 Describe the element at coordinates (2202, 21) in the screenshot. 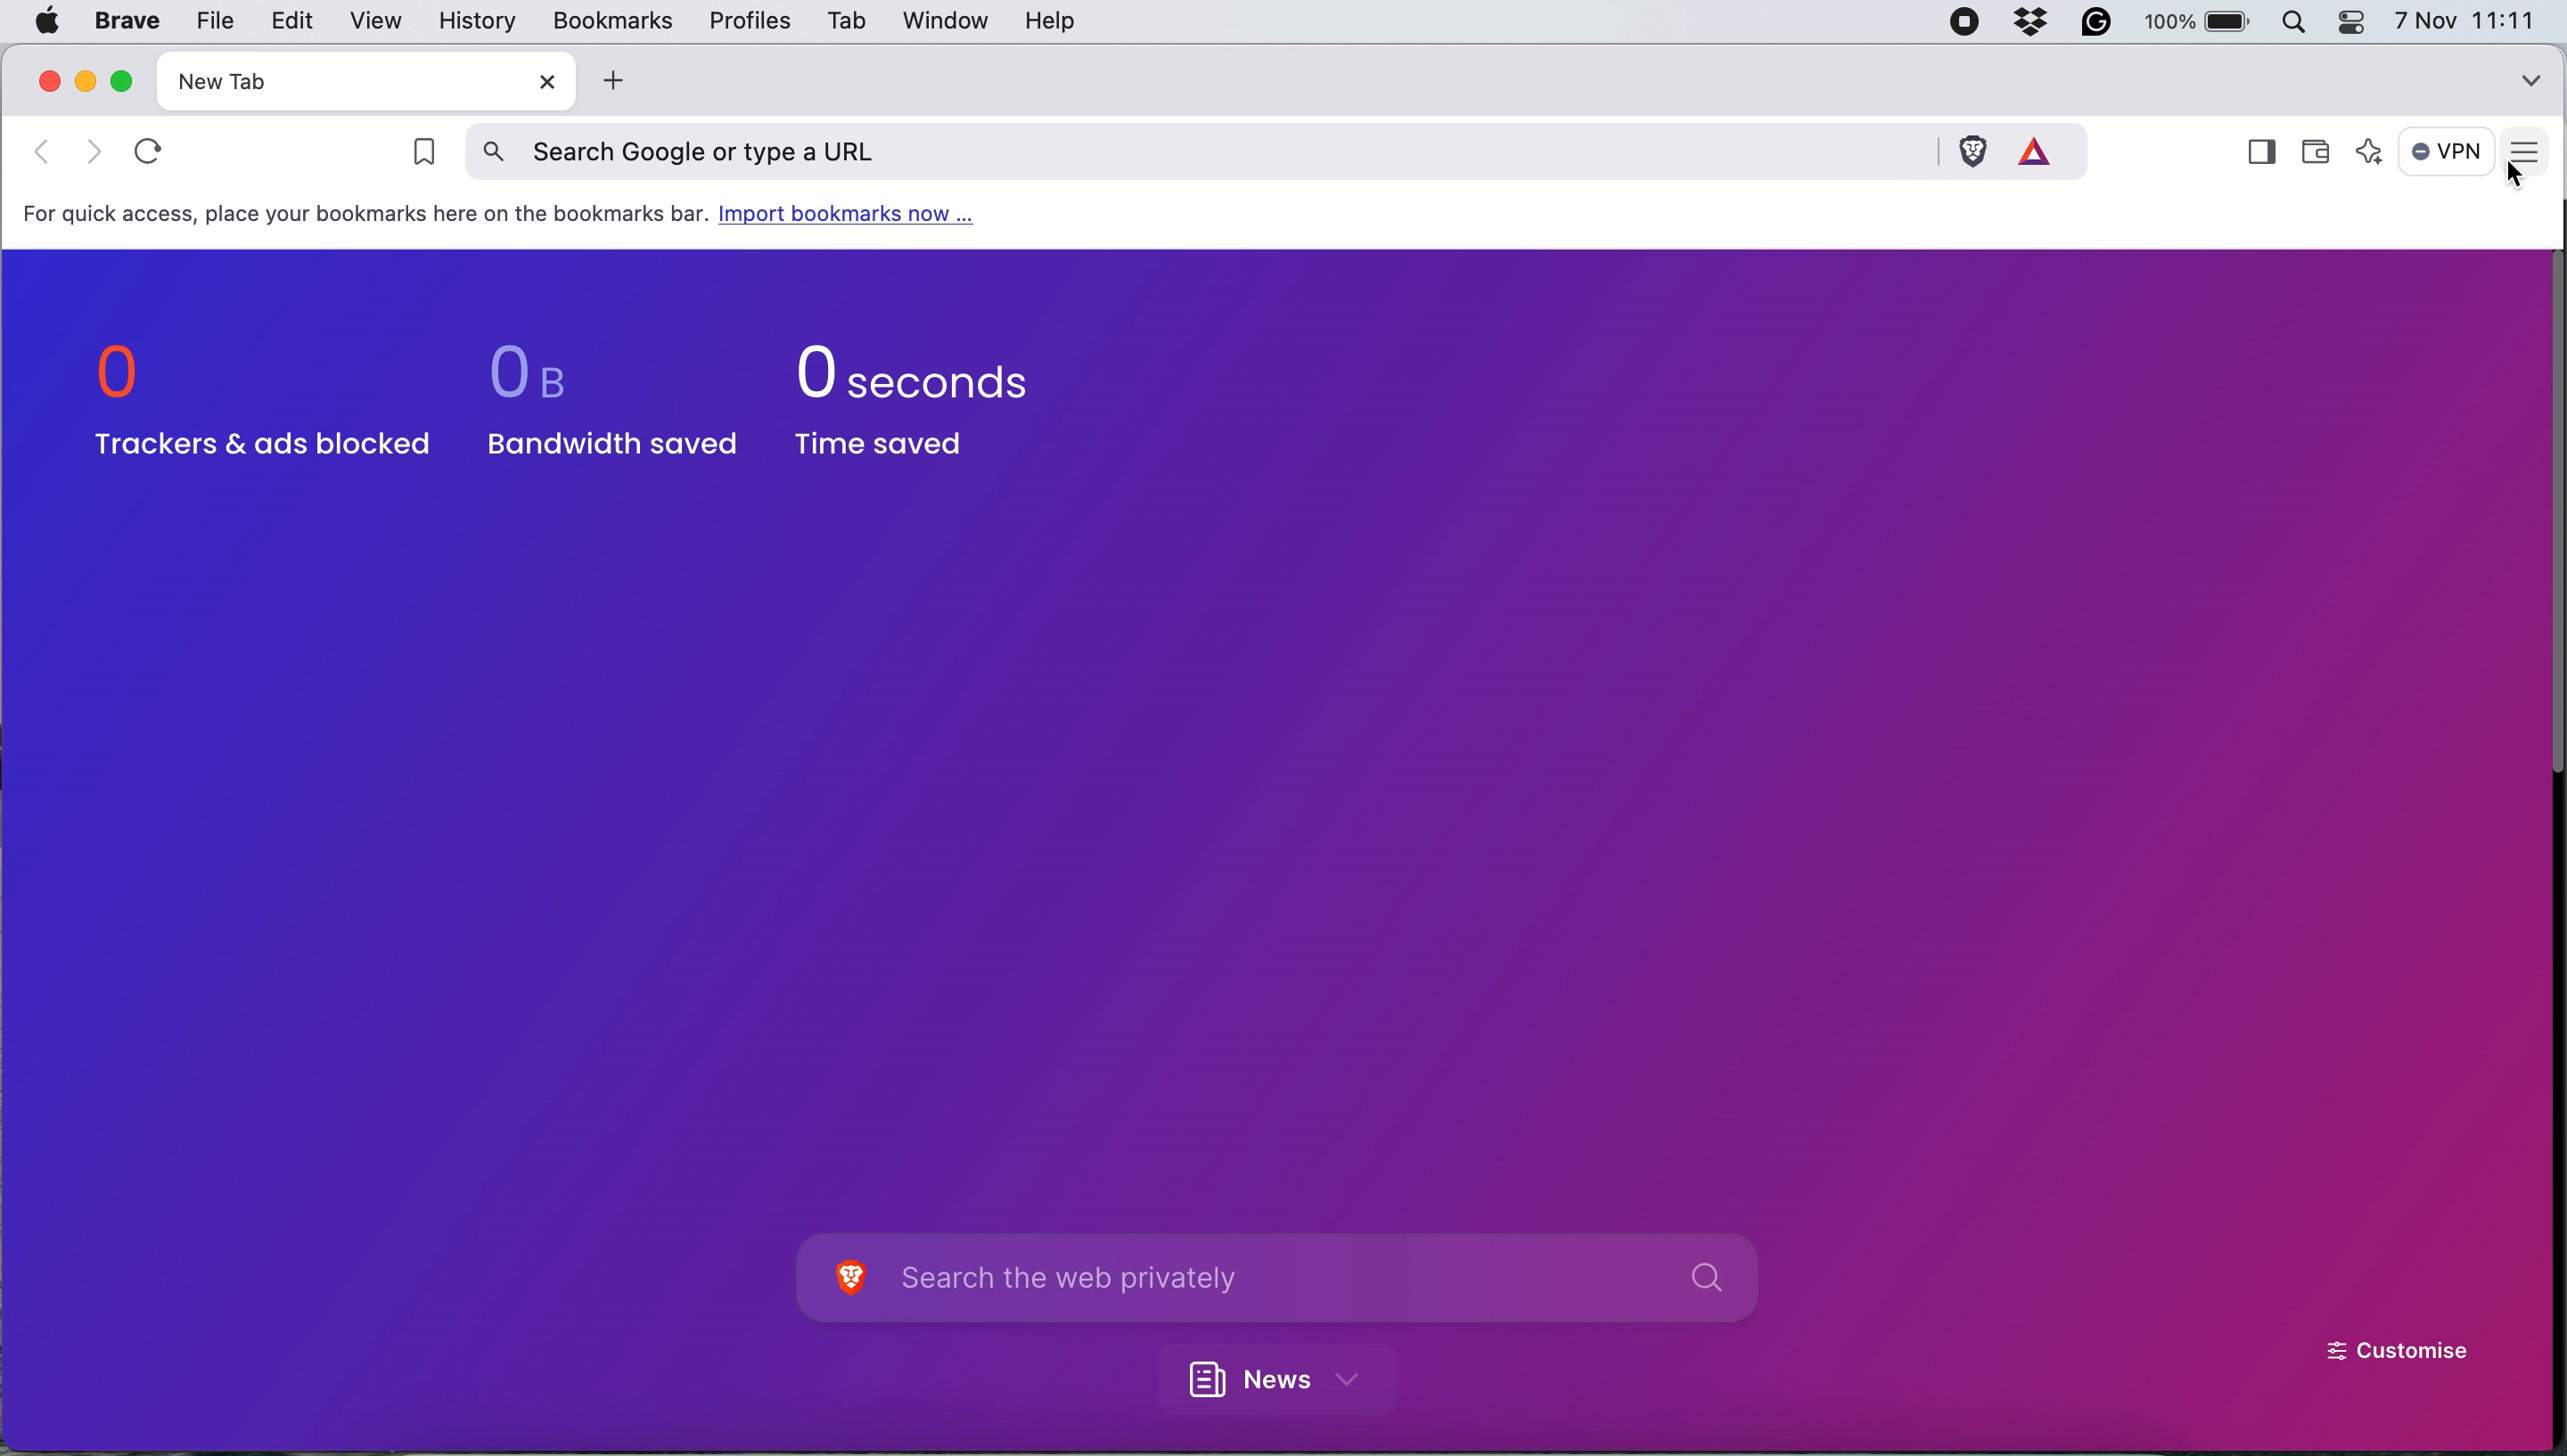

I see `battery` at that location.